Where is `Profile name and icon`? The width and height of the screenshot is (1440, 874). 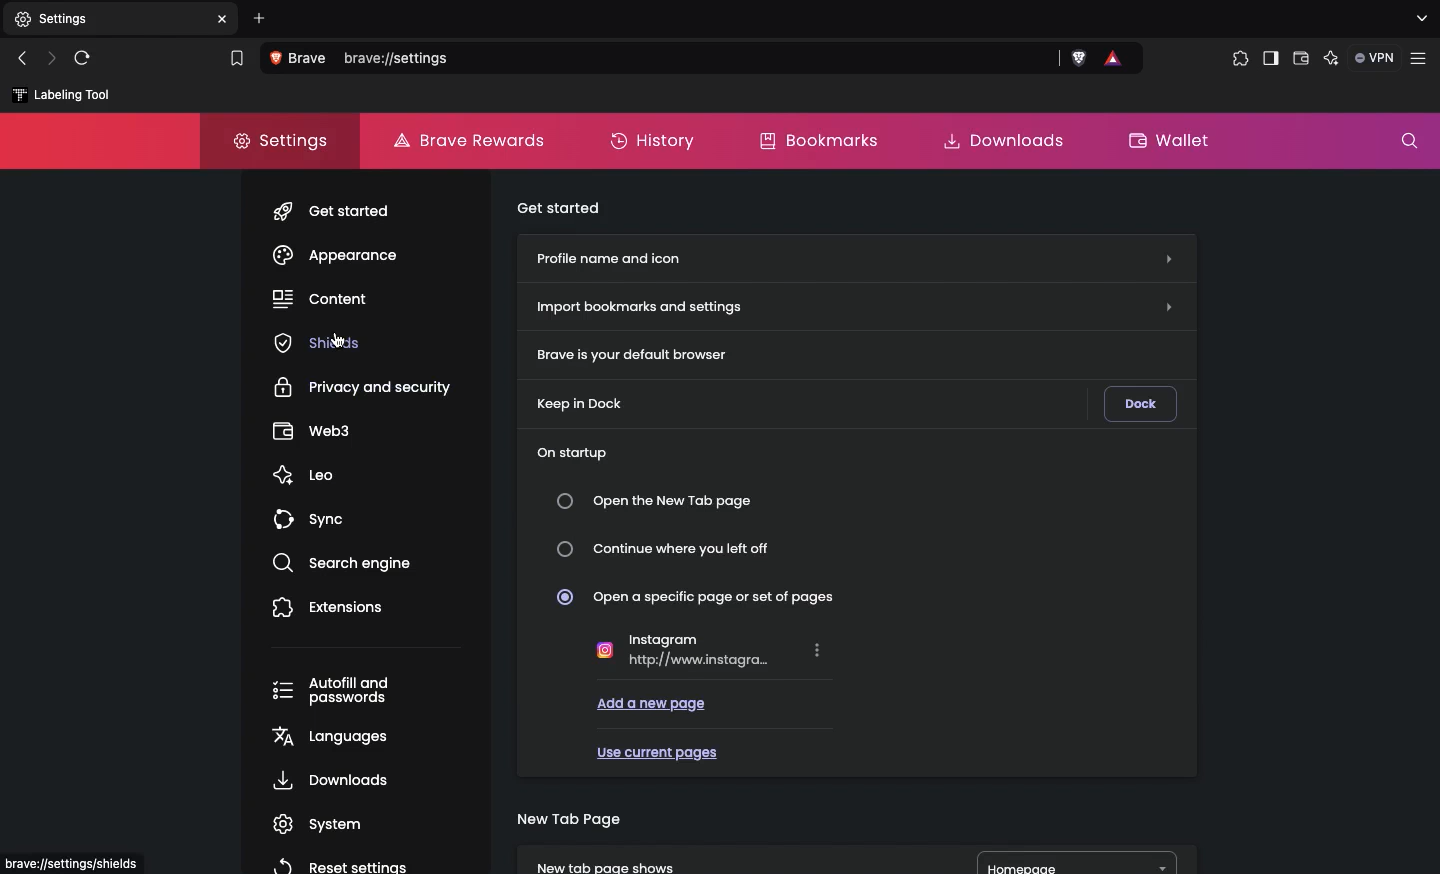 Profile name and icon is located at coordinates (858, 256).